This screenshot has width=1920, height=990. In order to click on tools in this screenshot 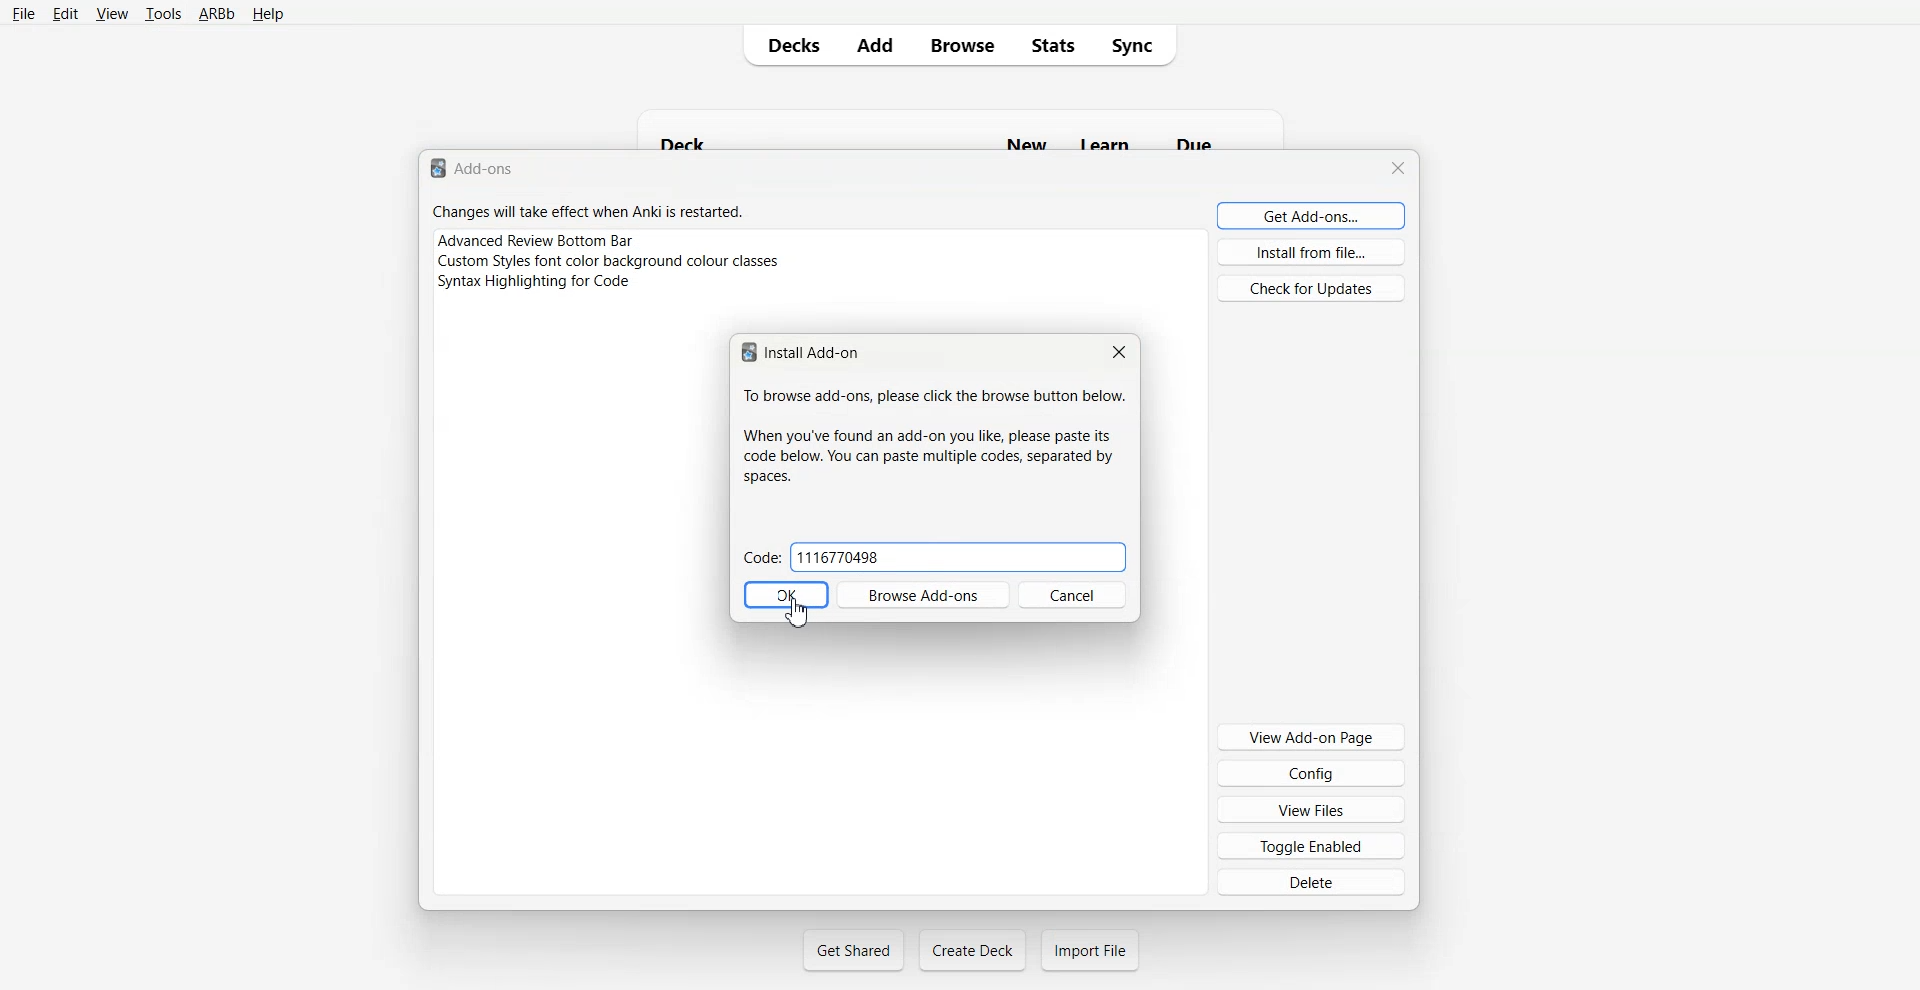, I will do `click(162, 13)`.